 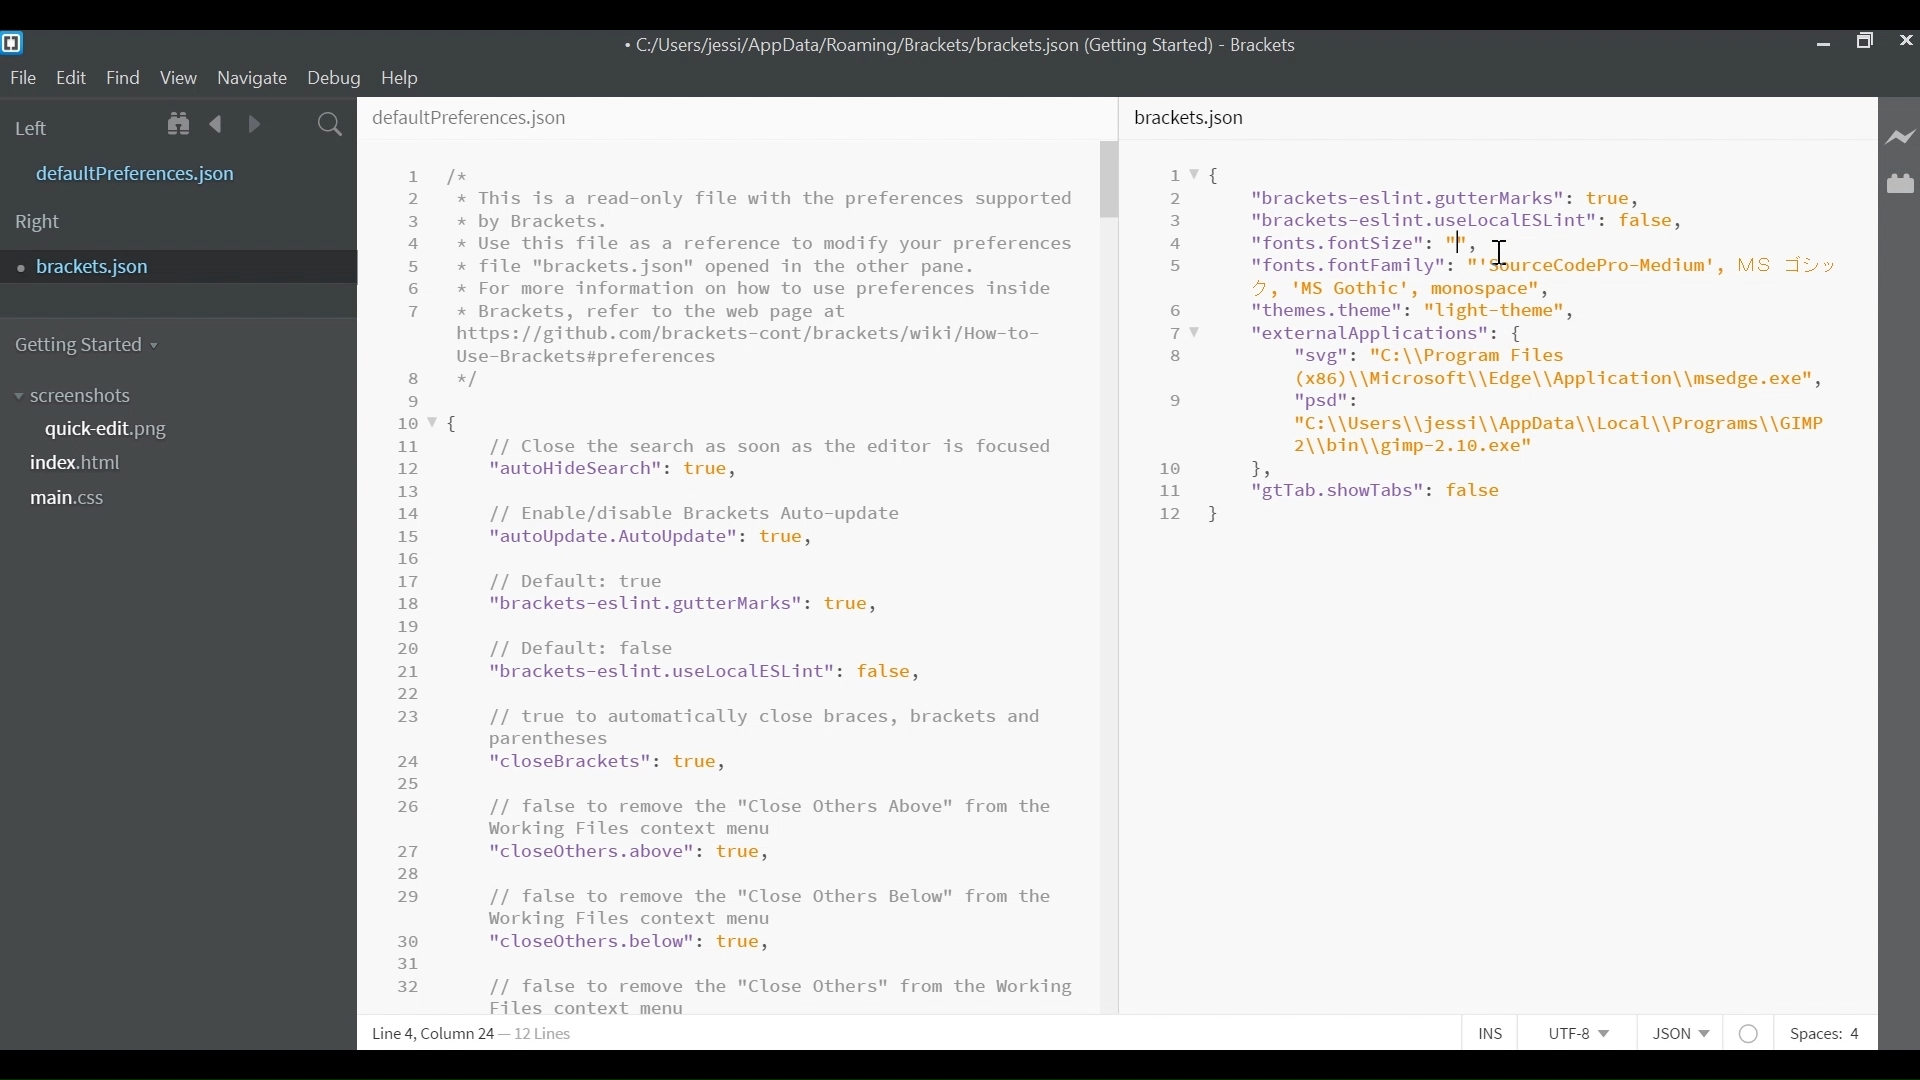 I want to click on Navigate back, so click(x=215, y=125).